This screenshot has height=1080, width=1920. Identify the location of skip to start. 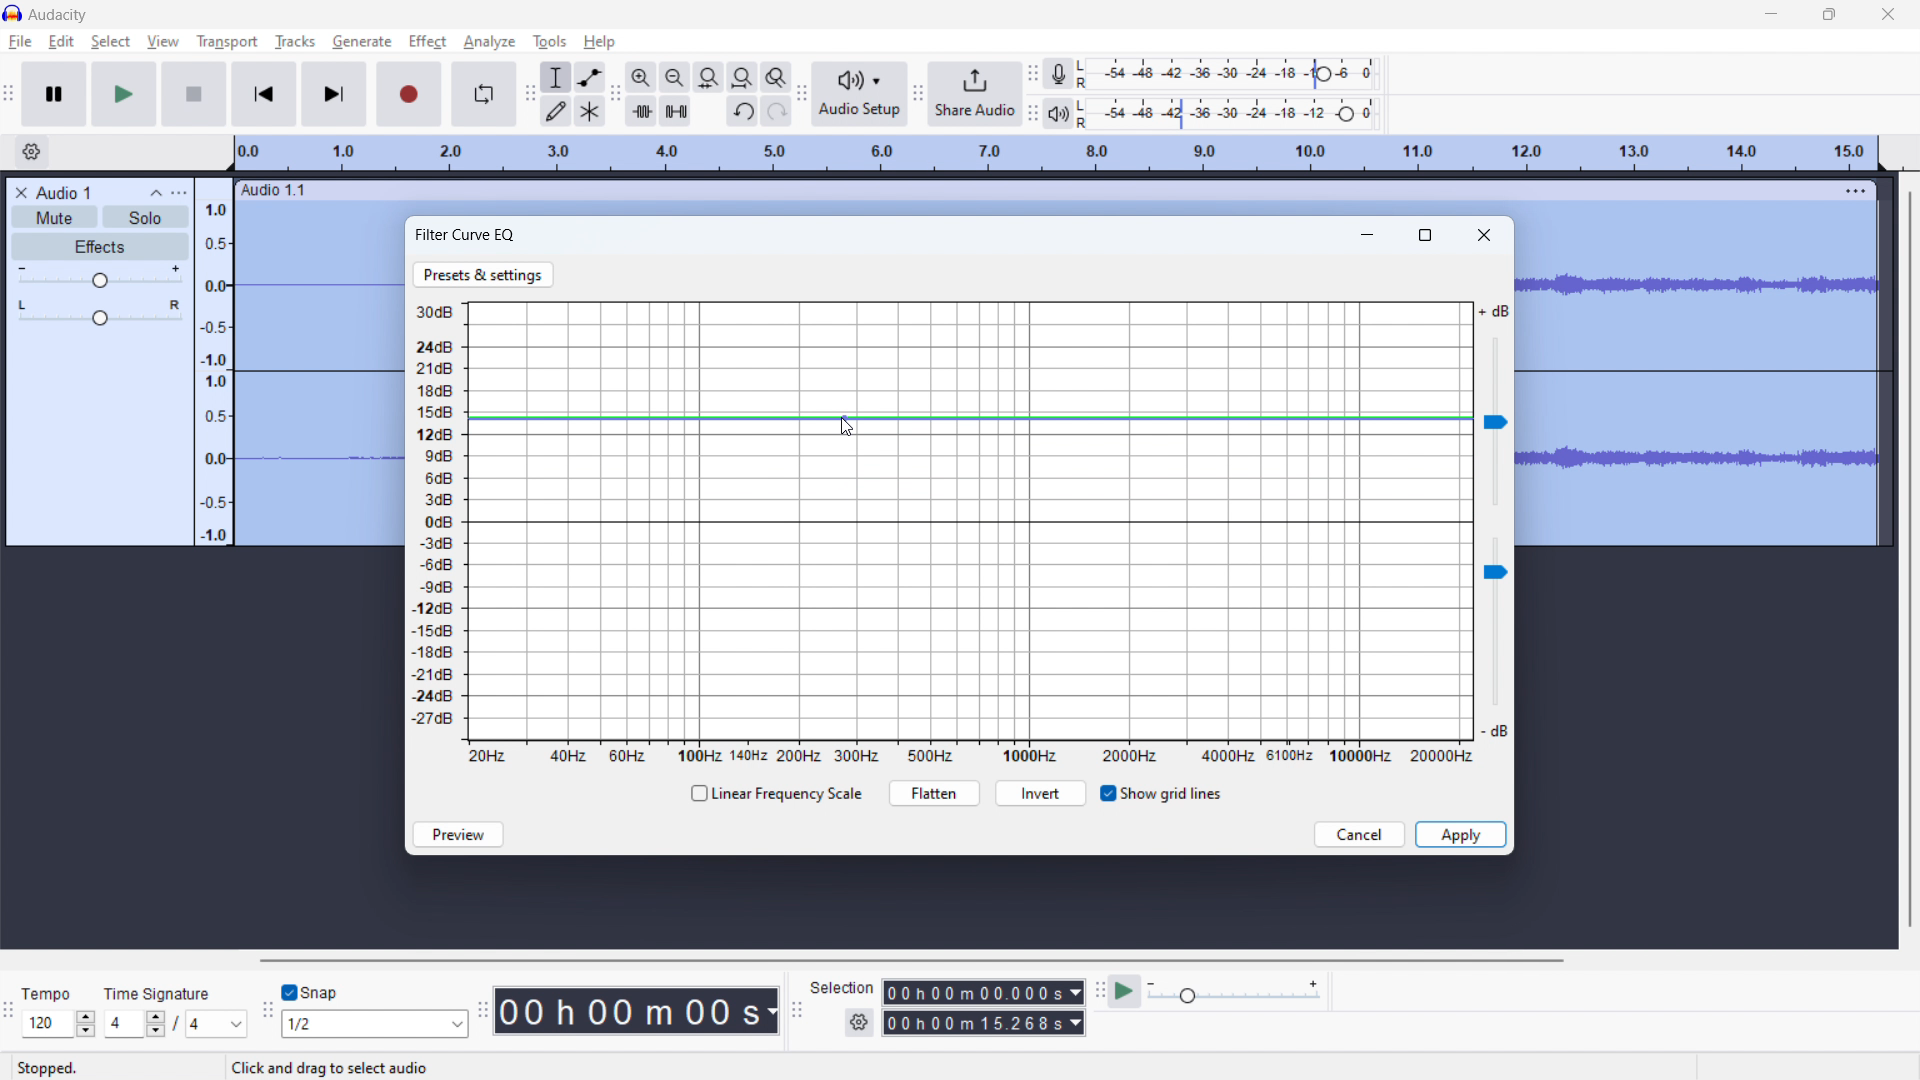
(264, 94).